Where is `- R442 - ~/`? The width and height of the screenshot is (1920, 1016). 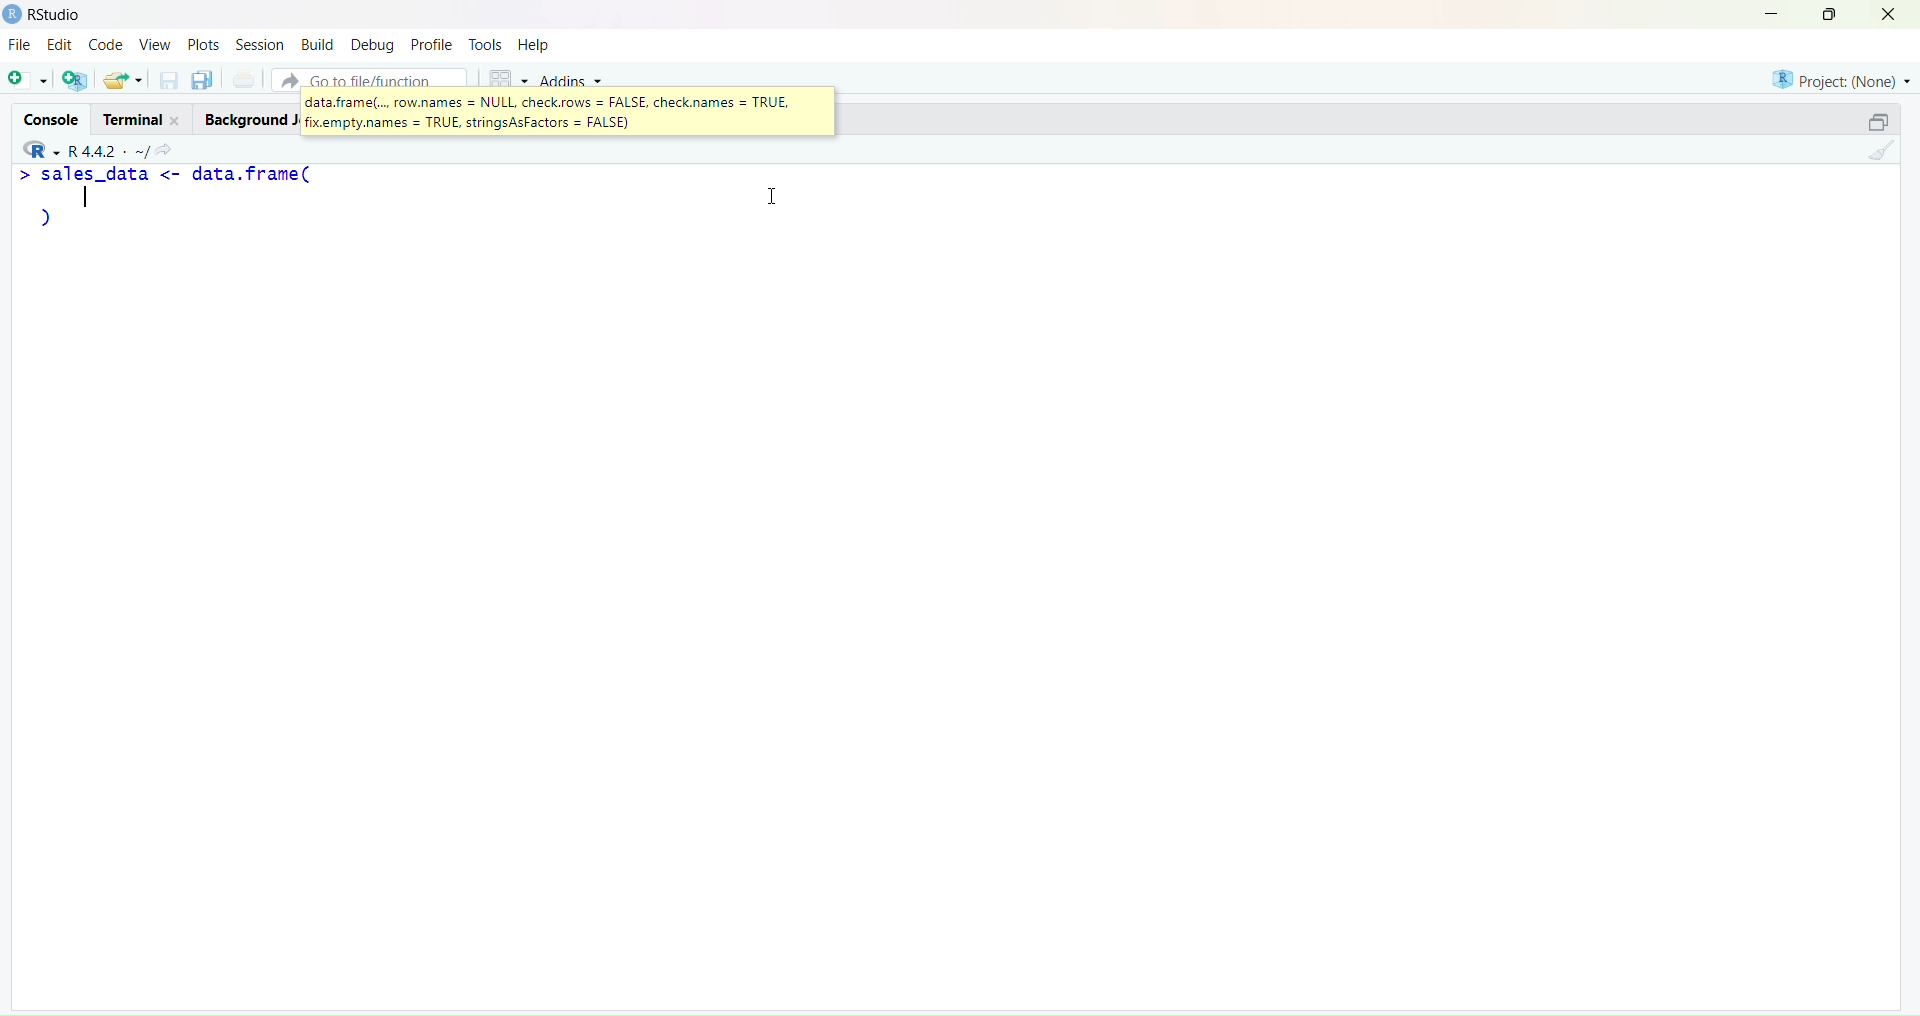
- R442 - ~/ is located at coordinates (111, 147).